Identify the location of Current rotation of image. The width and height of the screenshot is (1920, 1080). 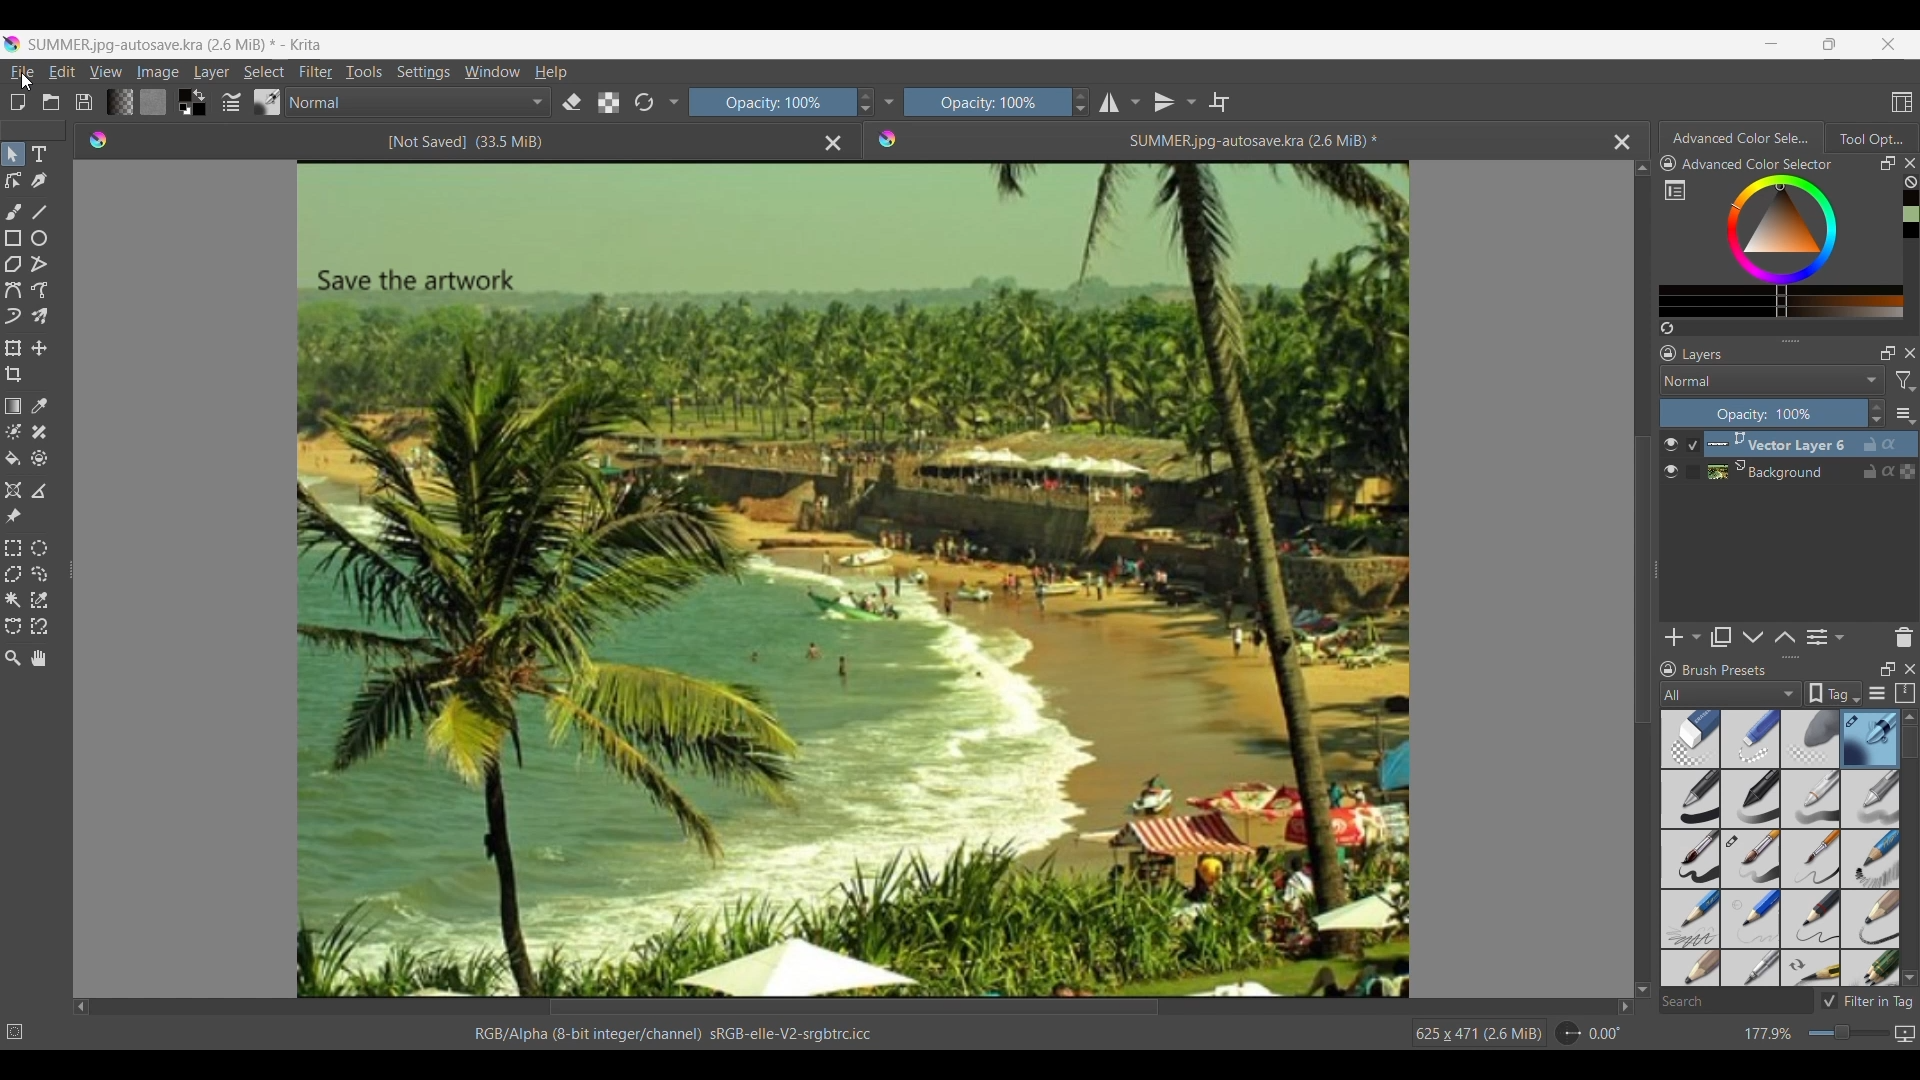
(1605, 1034).